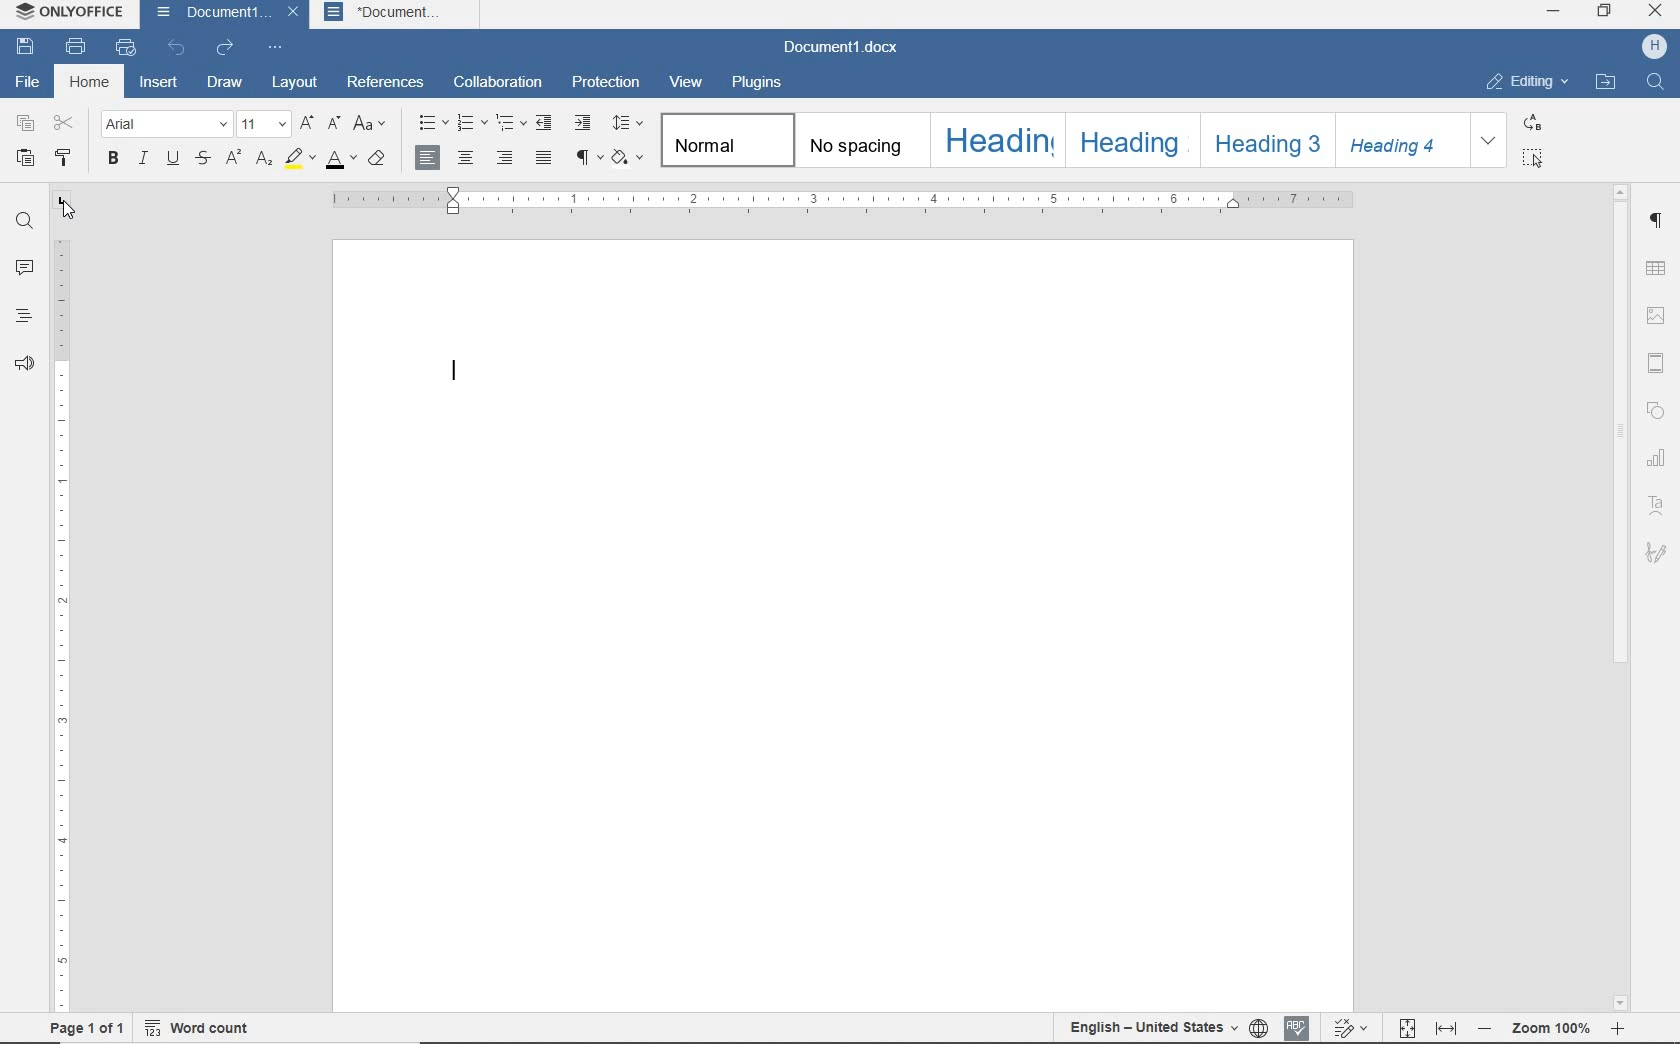 This screenshot has width=1680, height=1044. I want to click on COLLABORATION, so click(500, 83).